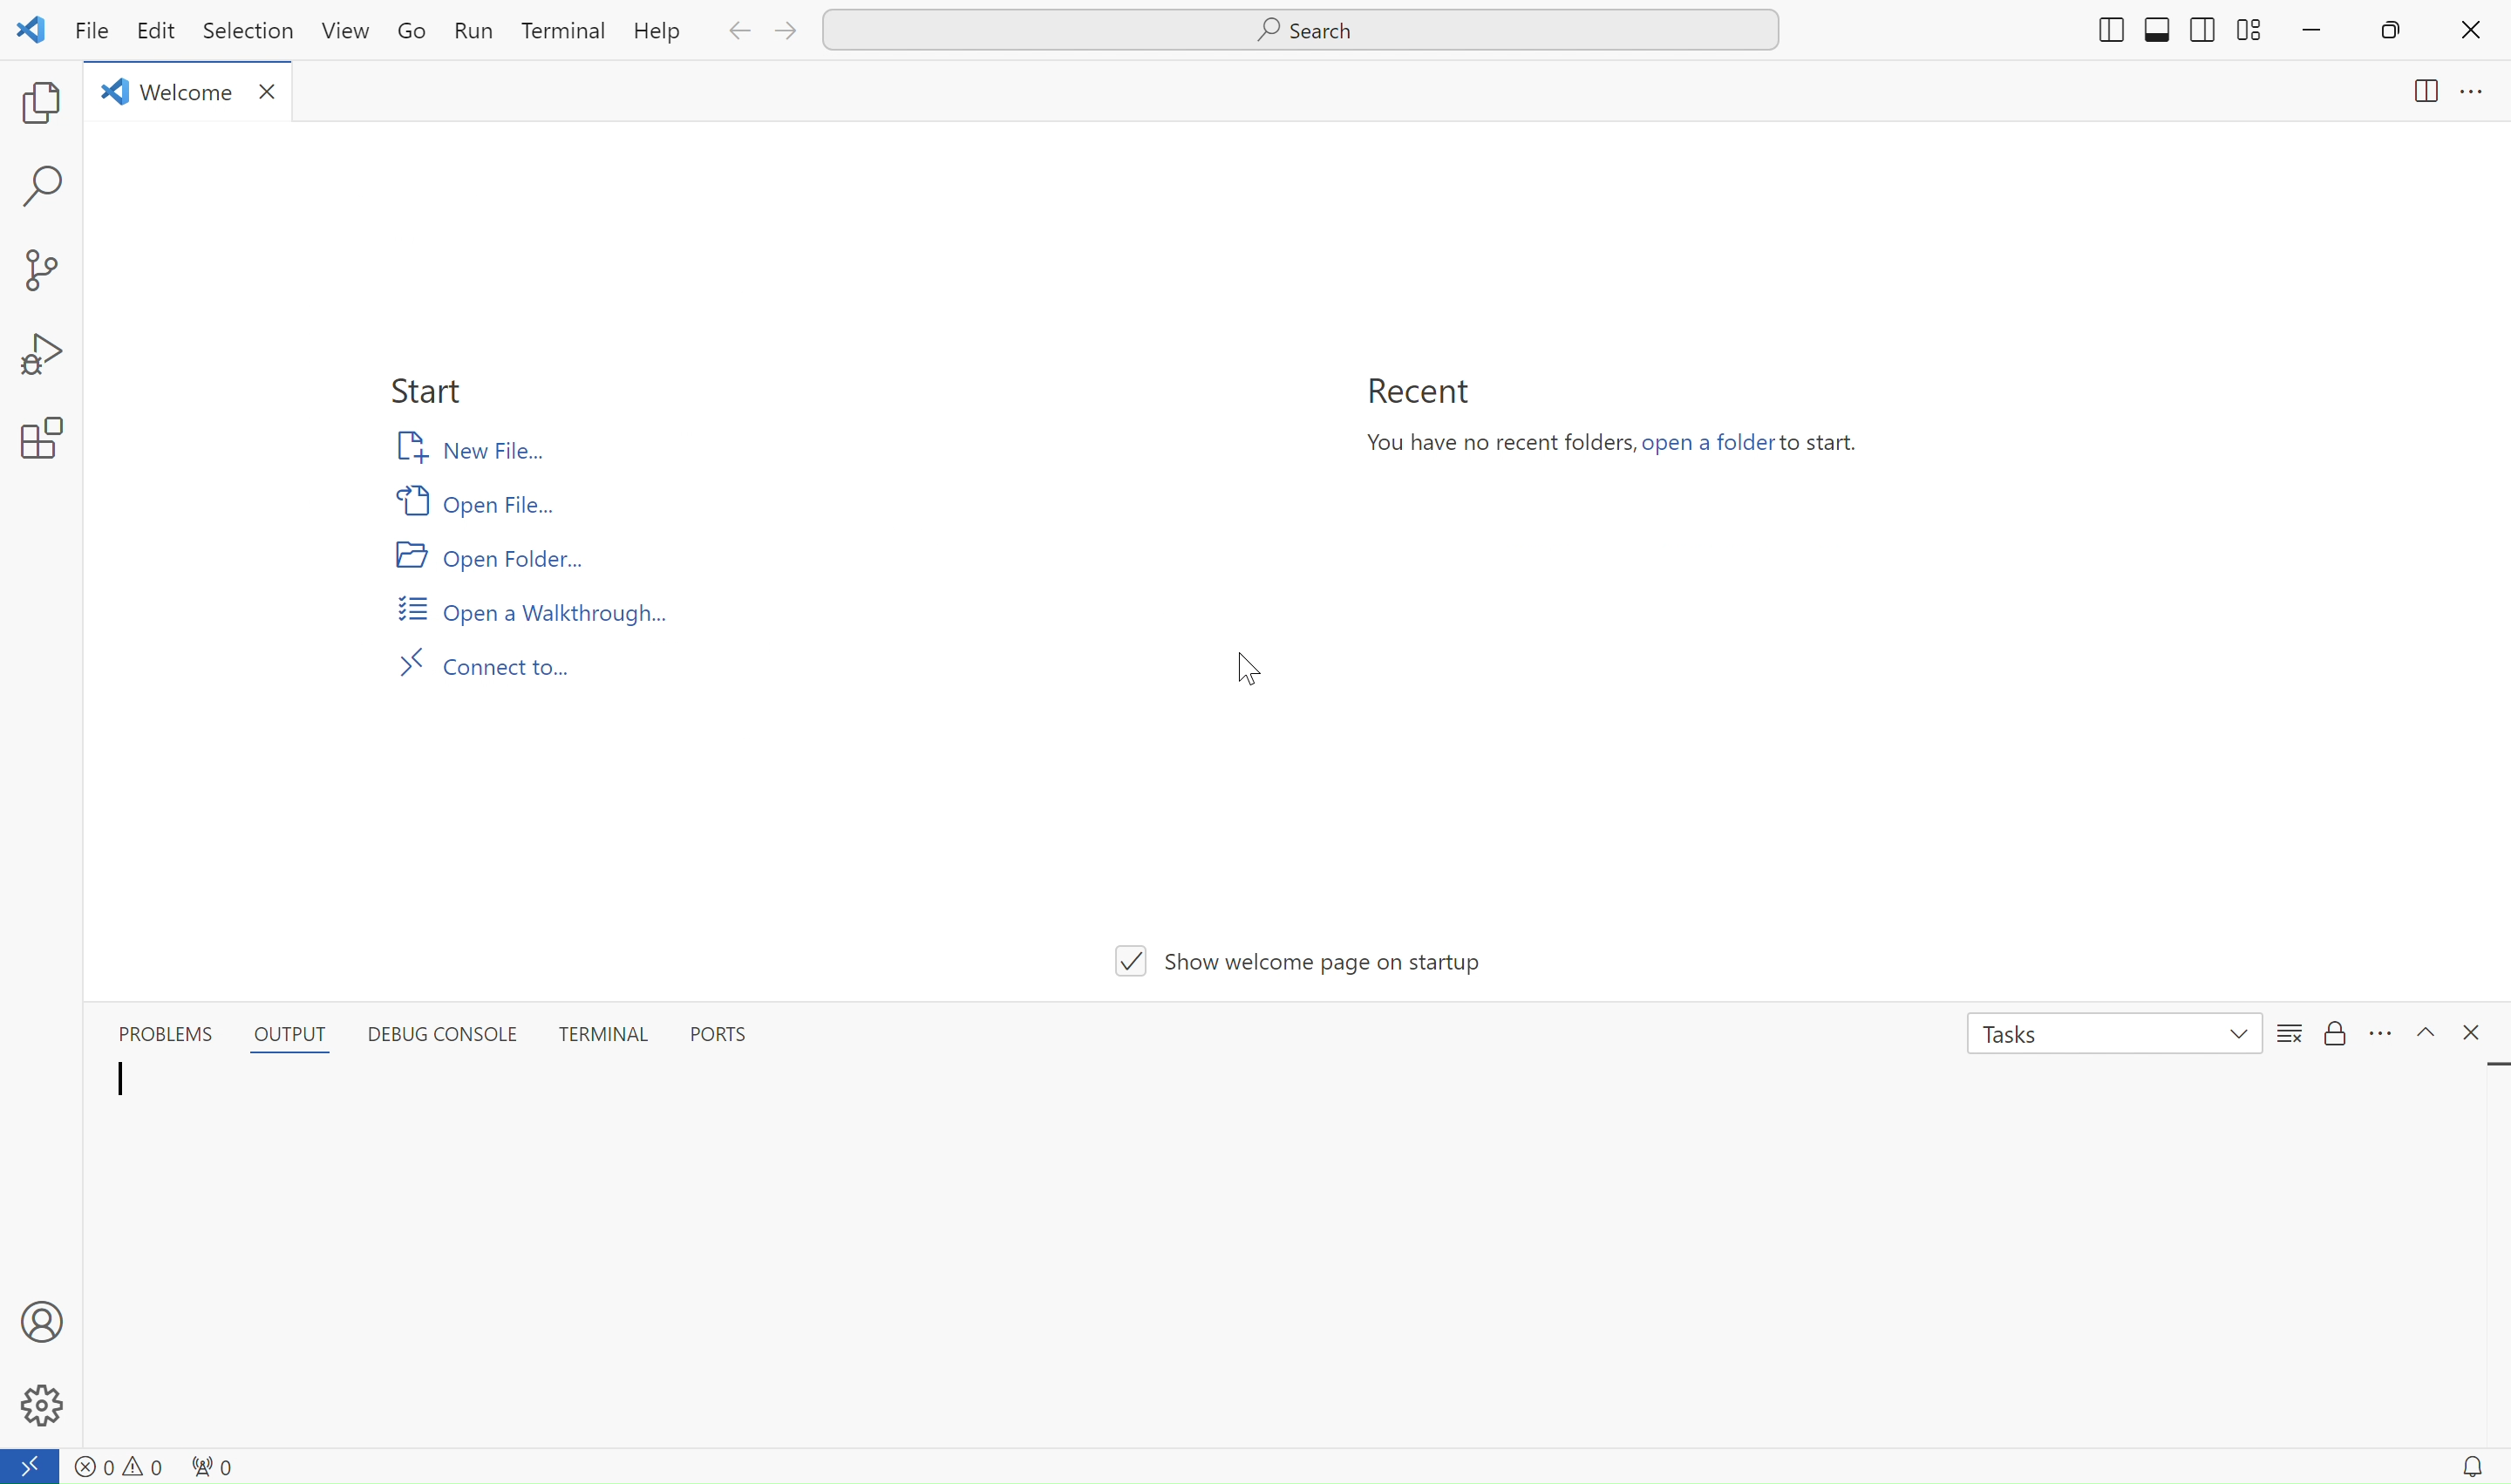 The height and width of the screenshot is (1484, 2511). Describe the element at coordinates (2400, 36) in the screenshot. I see `restore down` at that location.